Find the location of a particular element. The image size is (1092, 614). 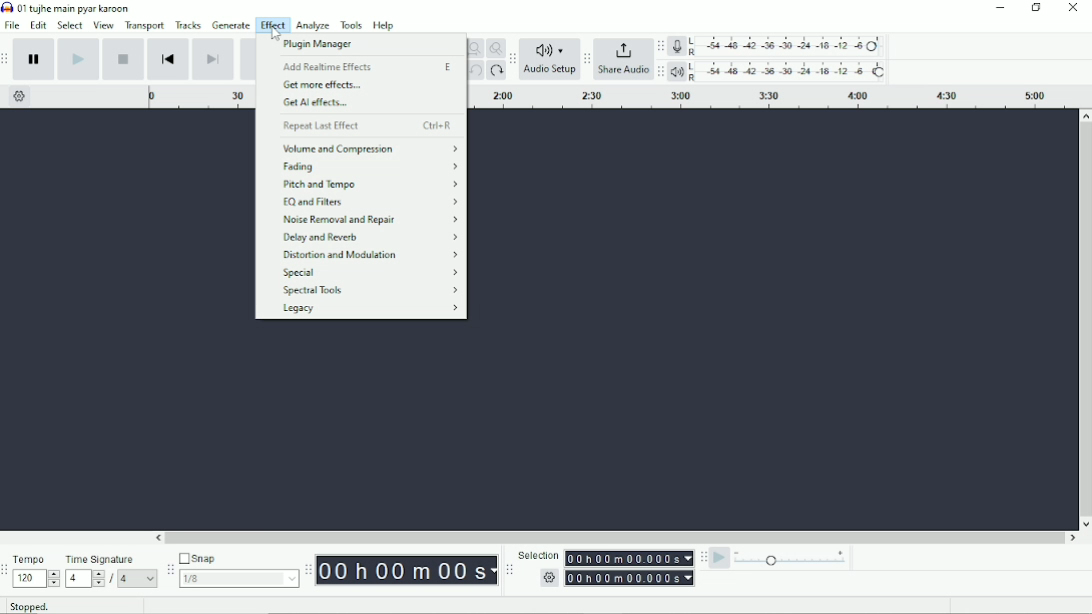

Audacity Share Audio toolbar is located at coordinates (586, 58).